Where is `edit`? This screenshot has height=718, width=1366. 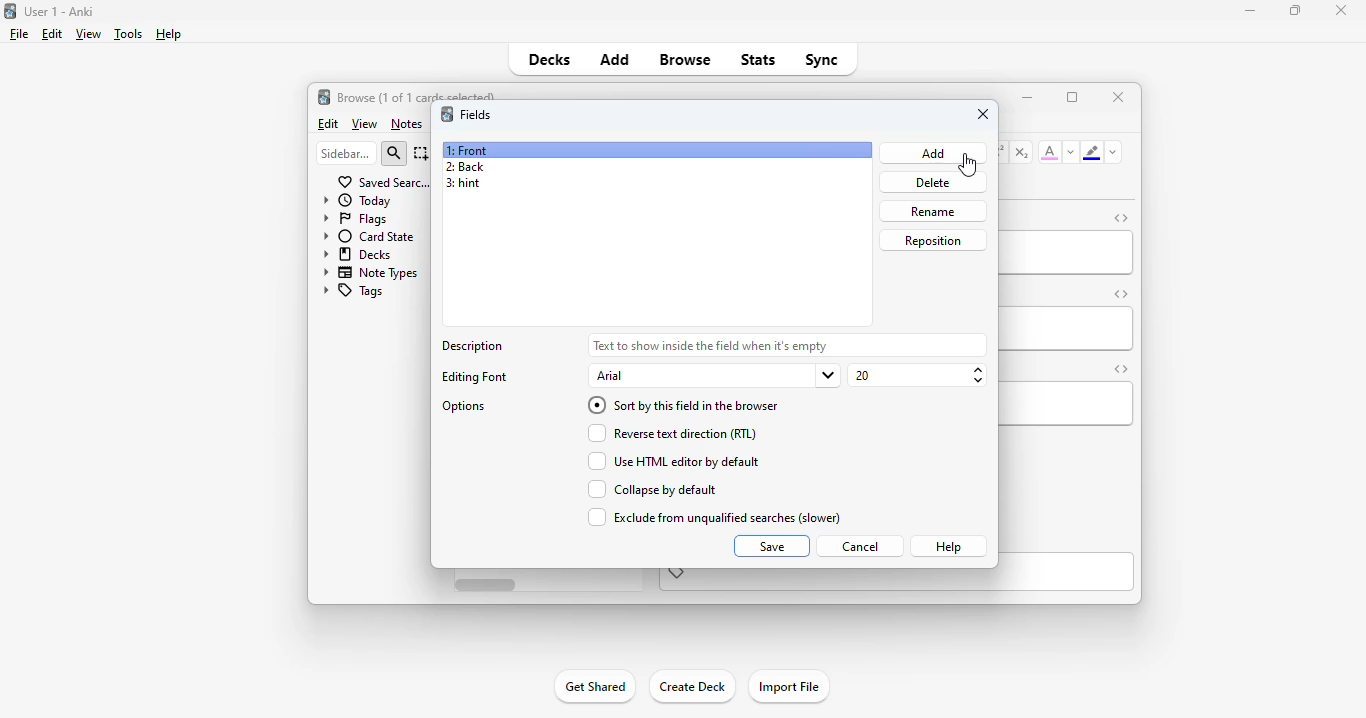
edit is located at coordinates (52, 34).